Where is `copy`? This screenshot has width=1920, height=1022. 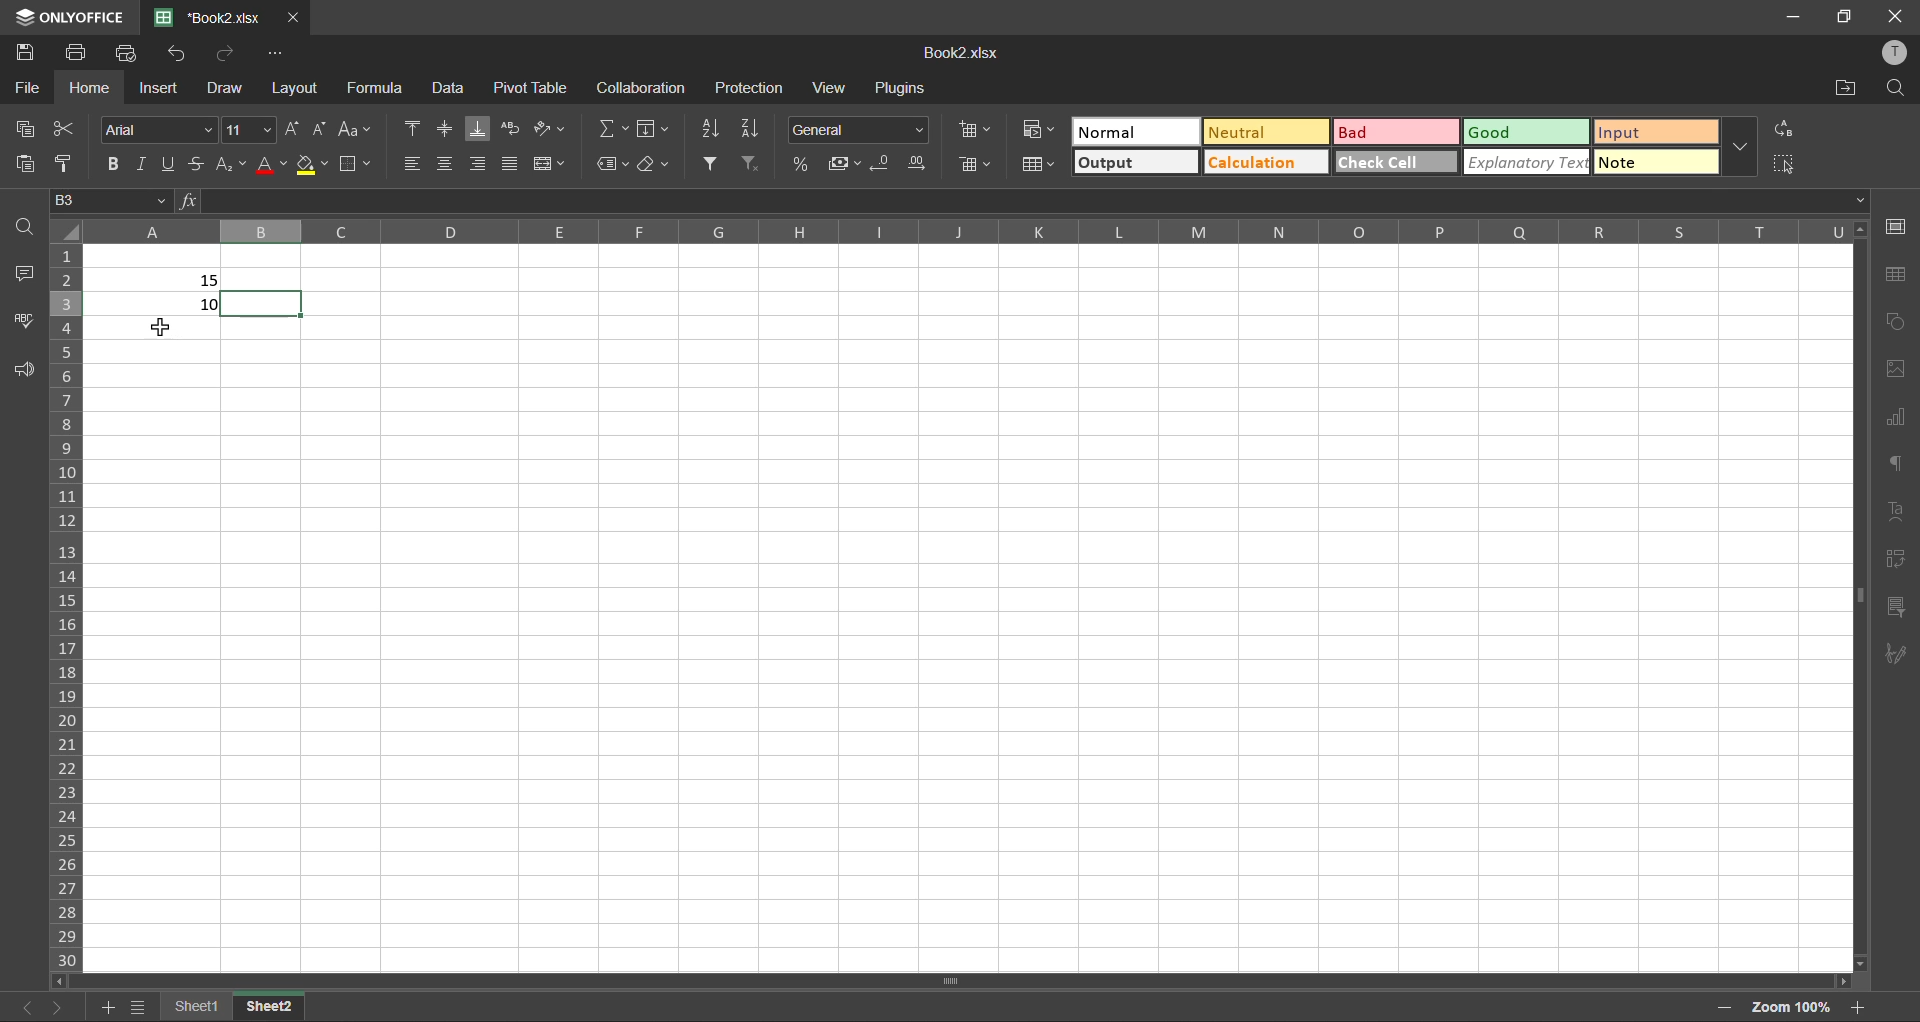 copy is located at coordinates (32, 128).